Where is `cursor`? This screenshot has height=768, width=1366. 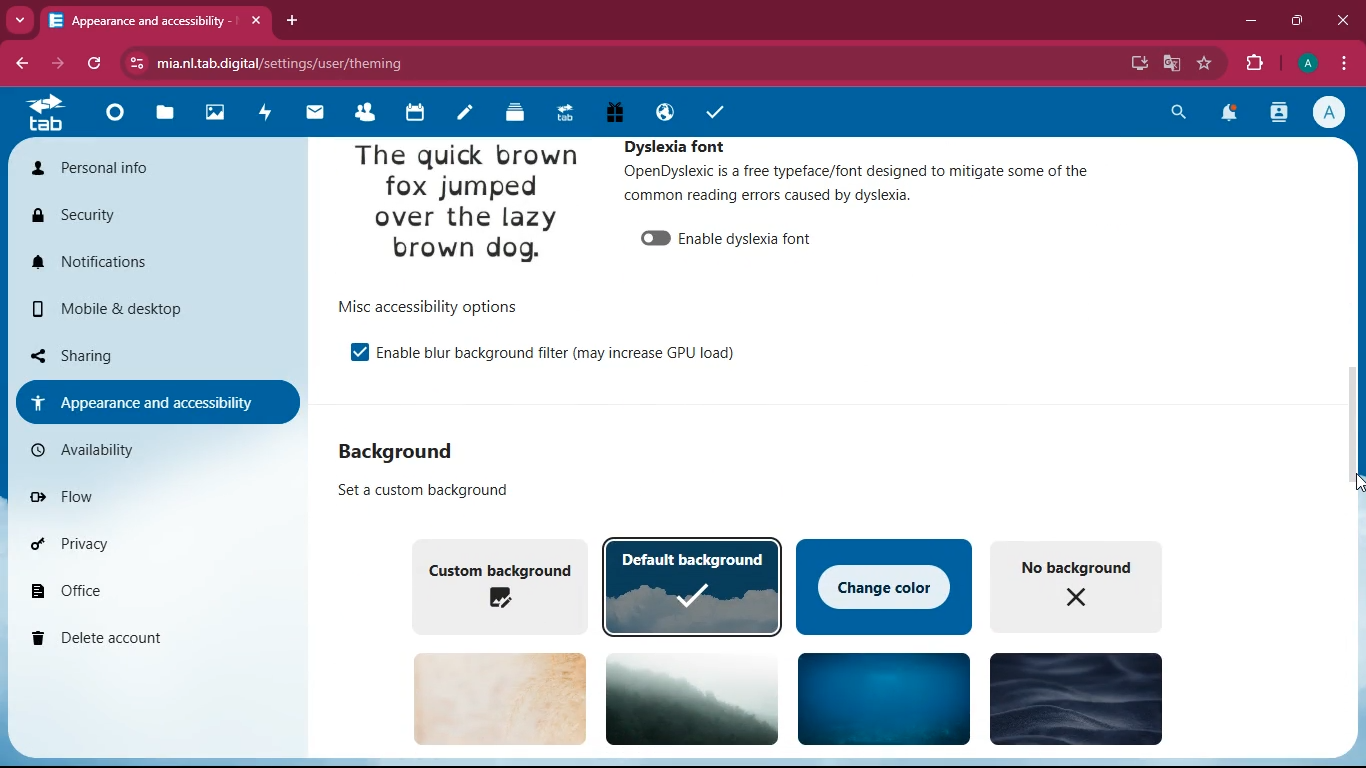 cursor is located at coordinates (1346, 486).